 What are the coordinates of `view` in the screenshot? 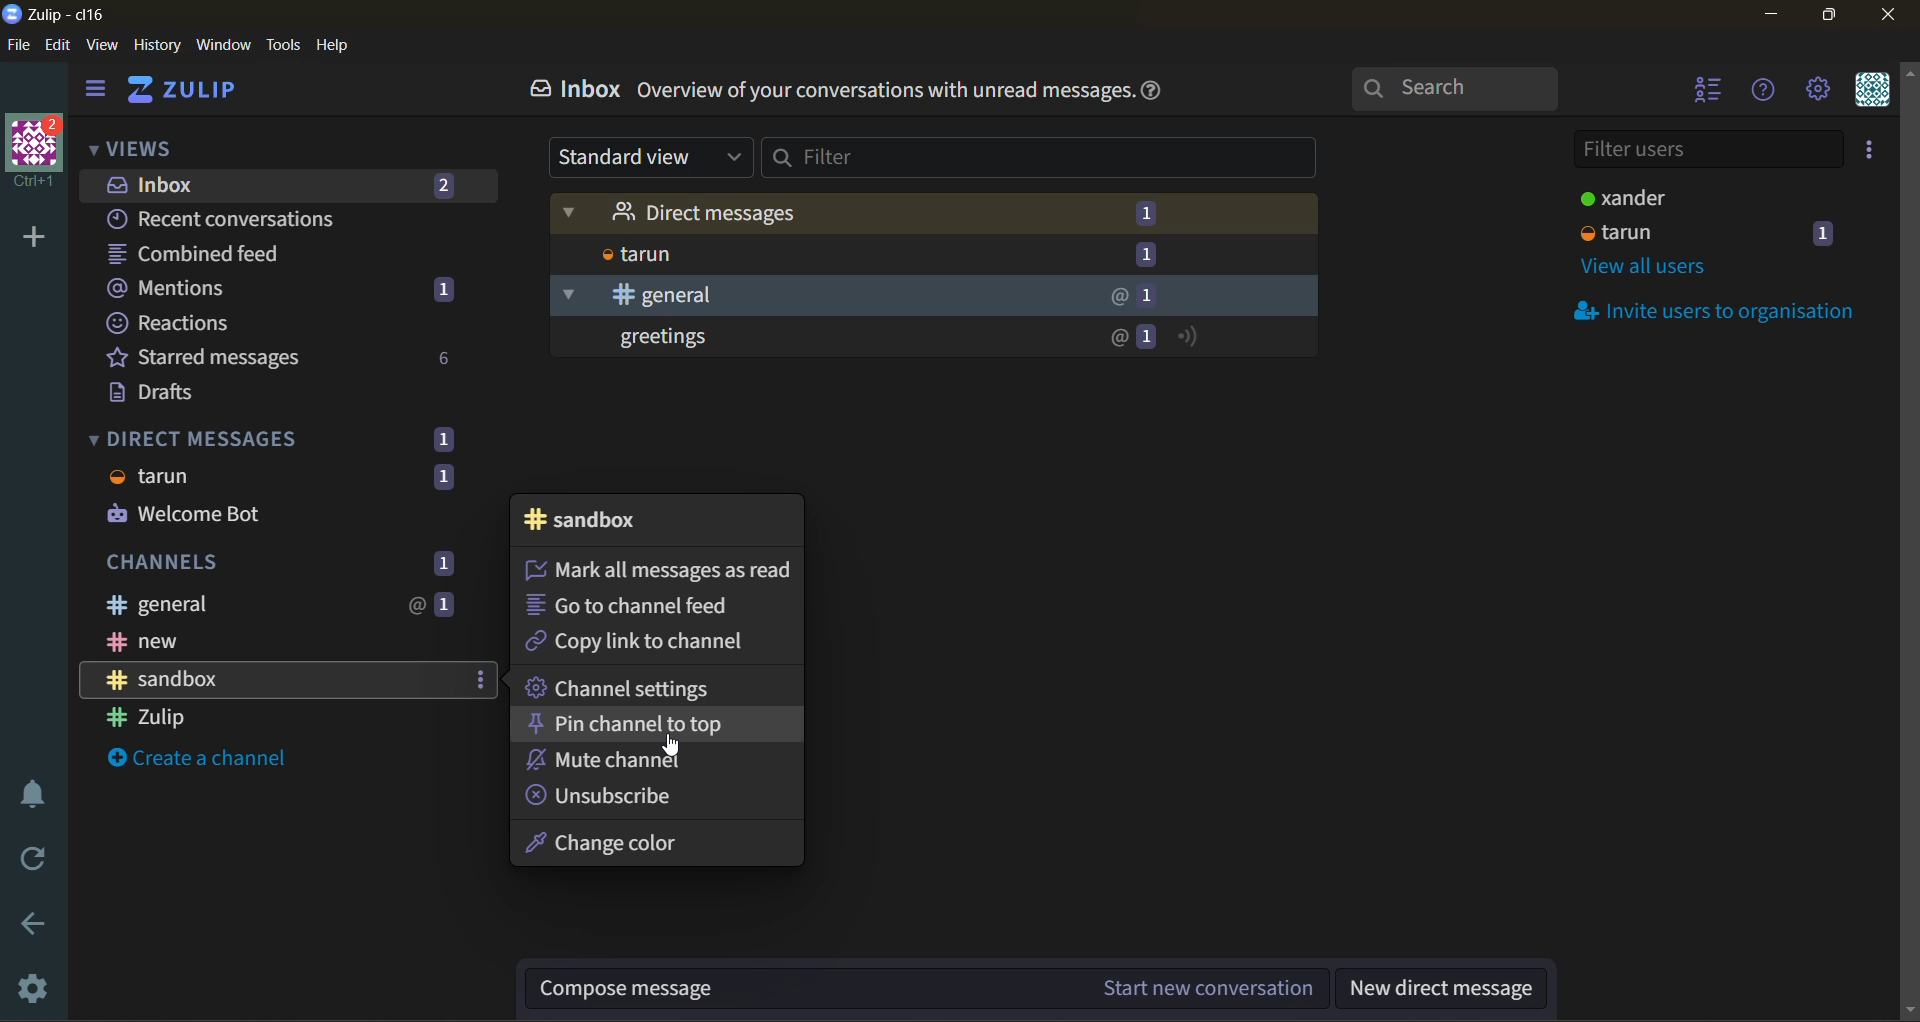 It's located at (106, 47).